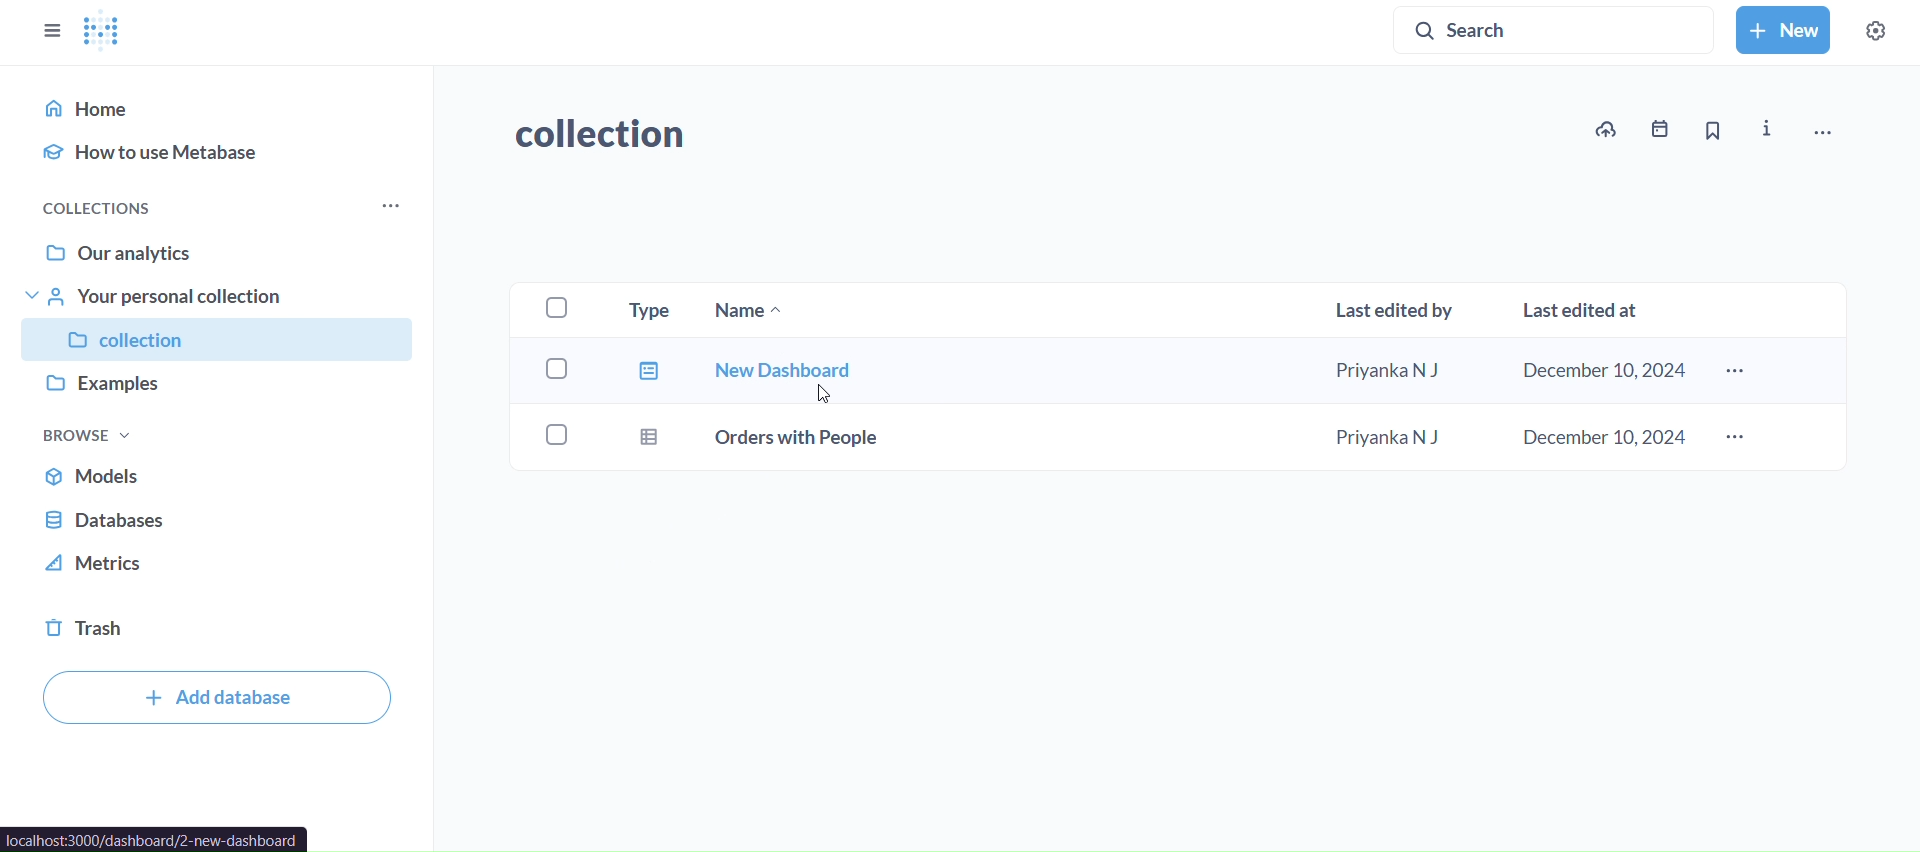  I want to click on move, trash and more, so click(1826, 133).